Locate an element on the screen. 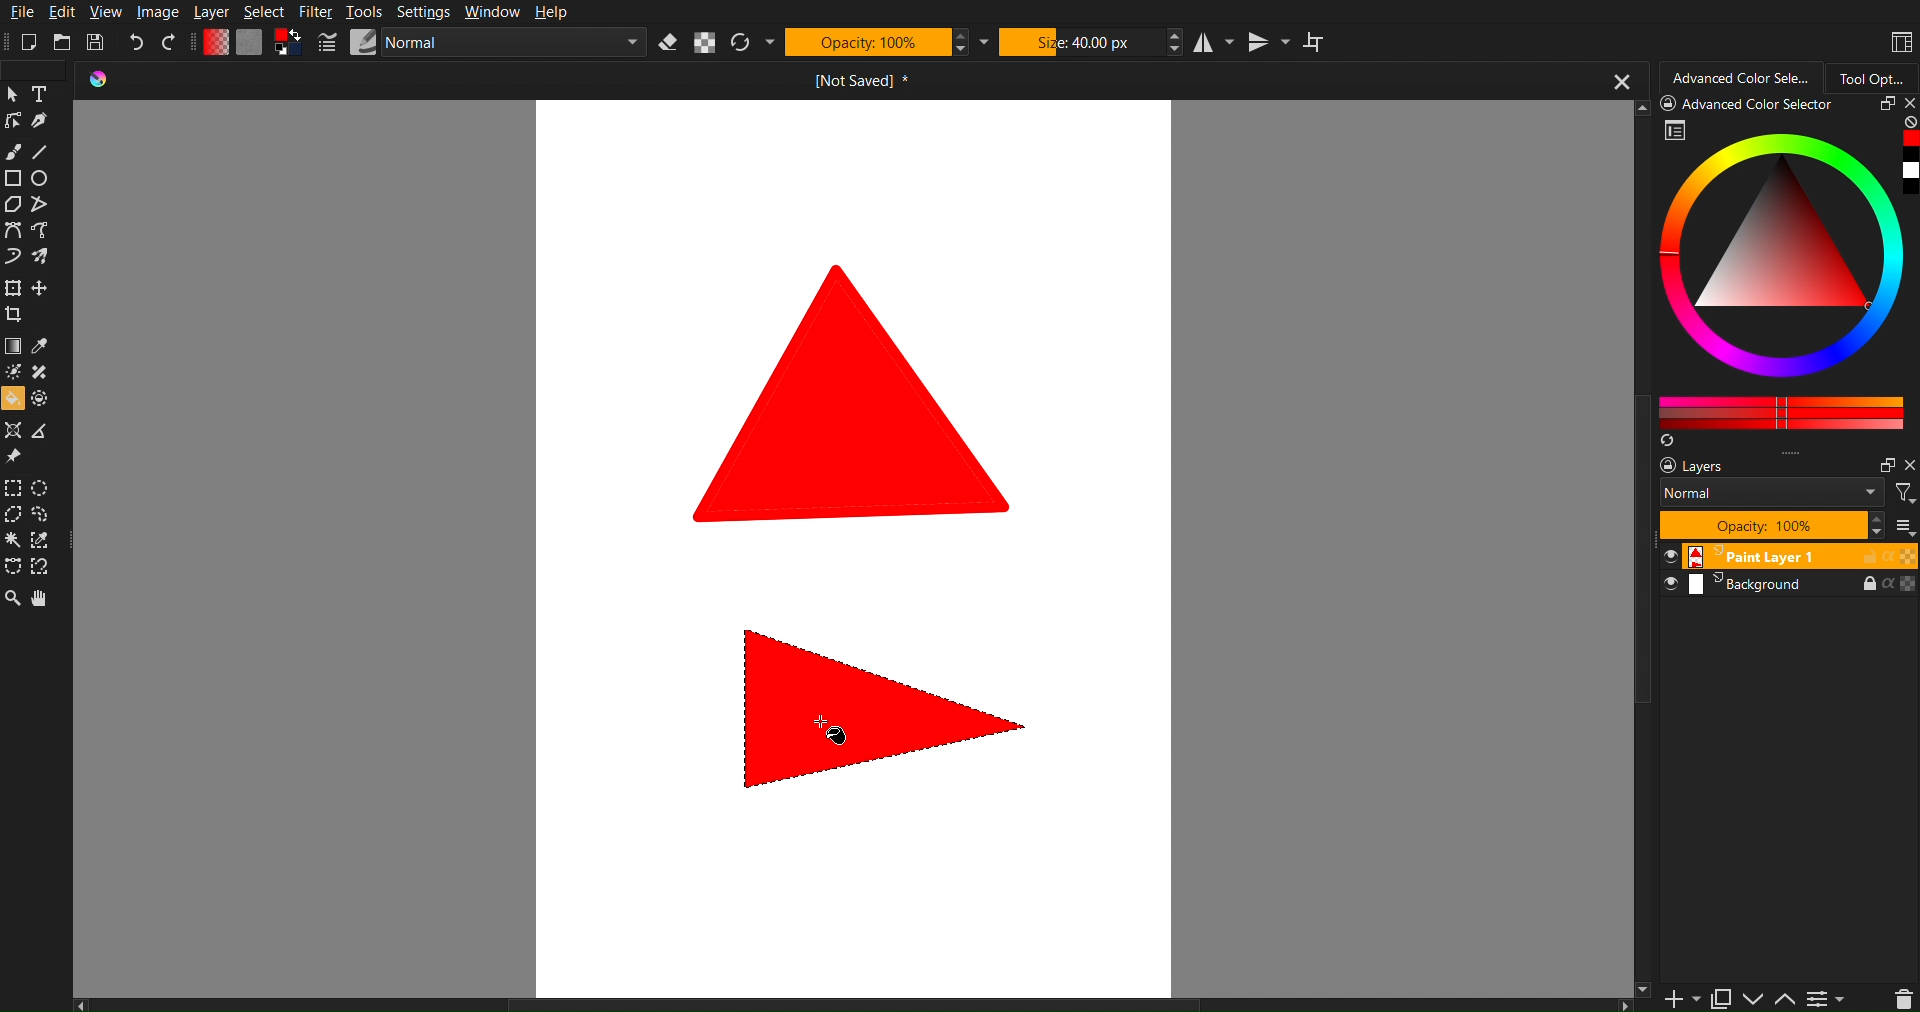 Image resolution: width=1920 pixels, height=1012 pixels. Free shape is located at coordinates (41, 257).